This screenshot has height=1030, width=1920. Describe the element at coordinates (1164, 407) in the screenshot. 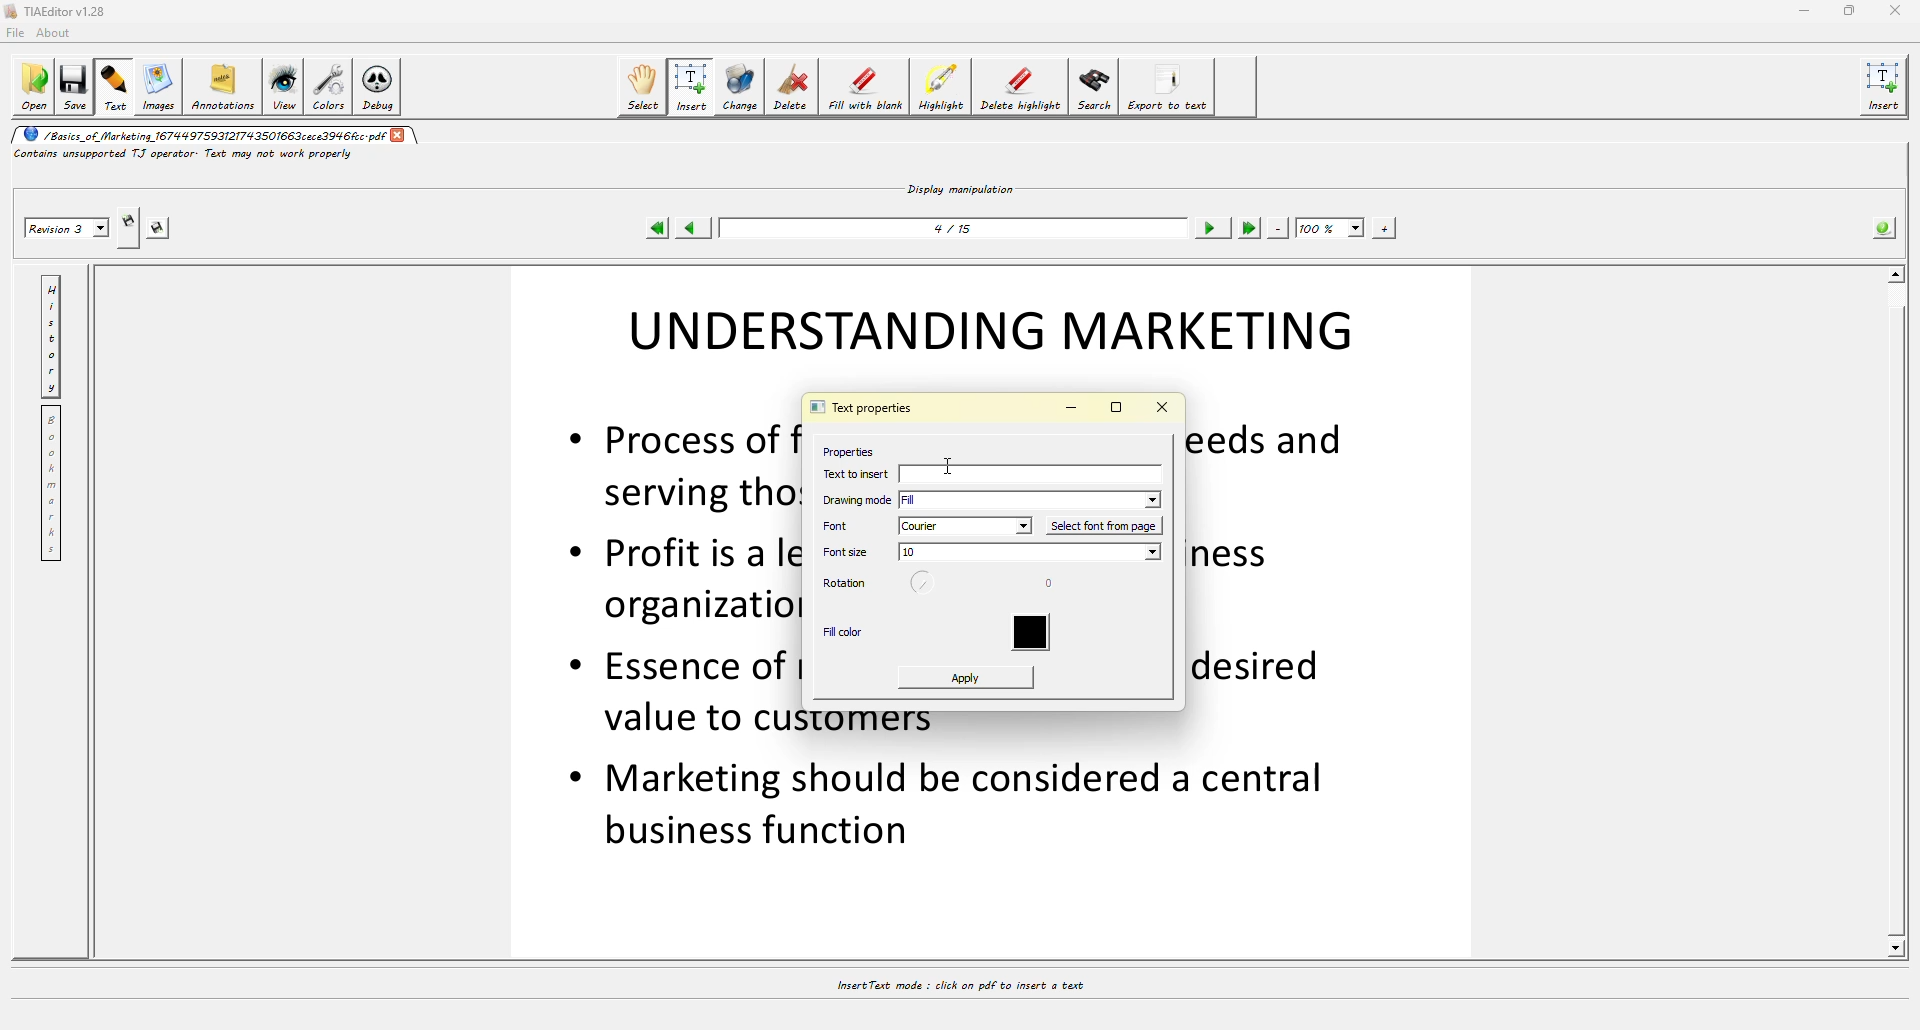

I see `close` at that location.